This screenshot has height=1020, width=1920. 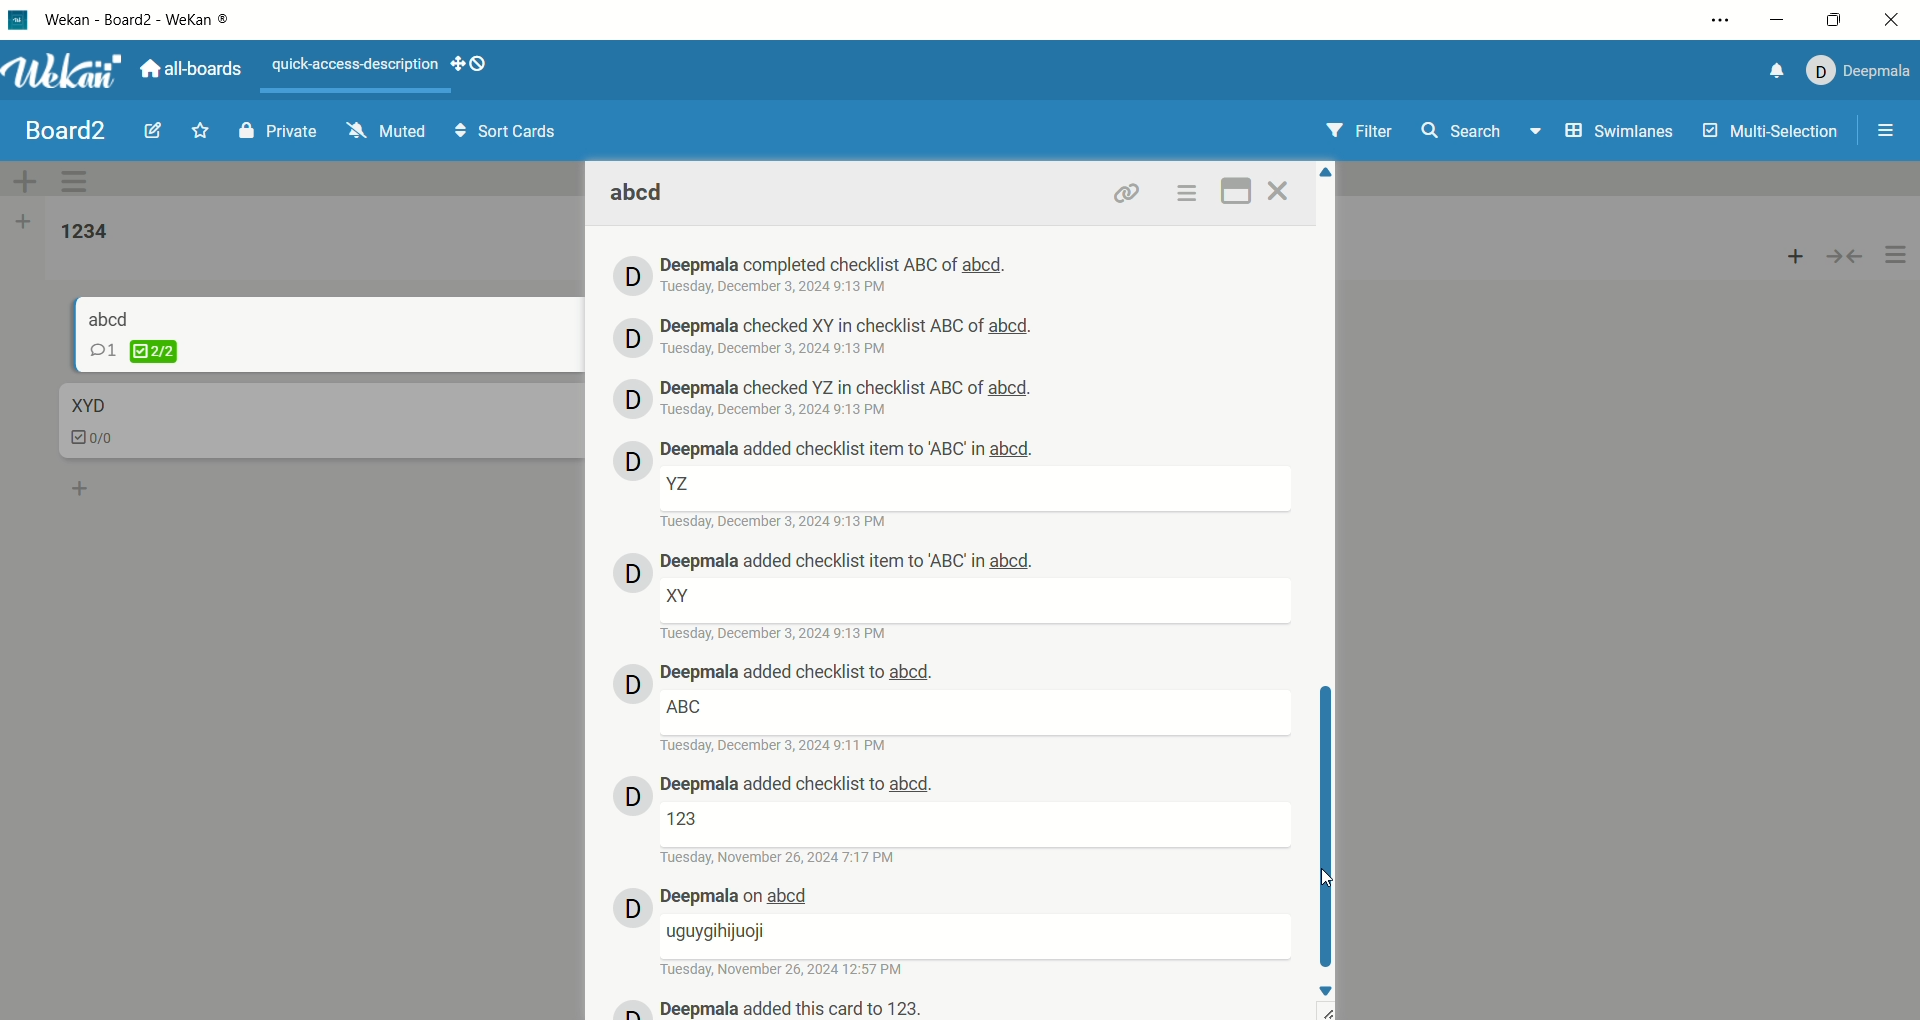 What do you see at coordinates (778, 748) in the screenshot?
I see `date and time` at bounding box center [778, 748].